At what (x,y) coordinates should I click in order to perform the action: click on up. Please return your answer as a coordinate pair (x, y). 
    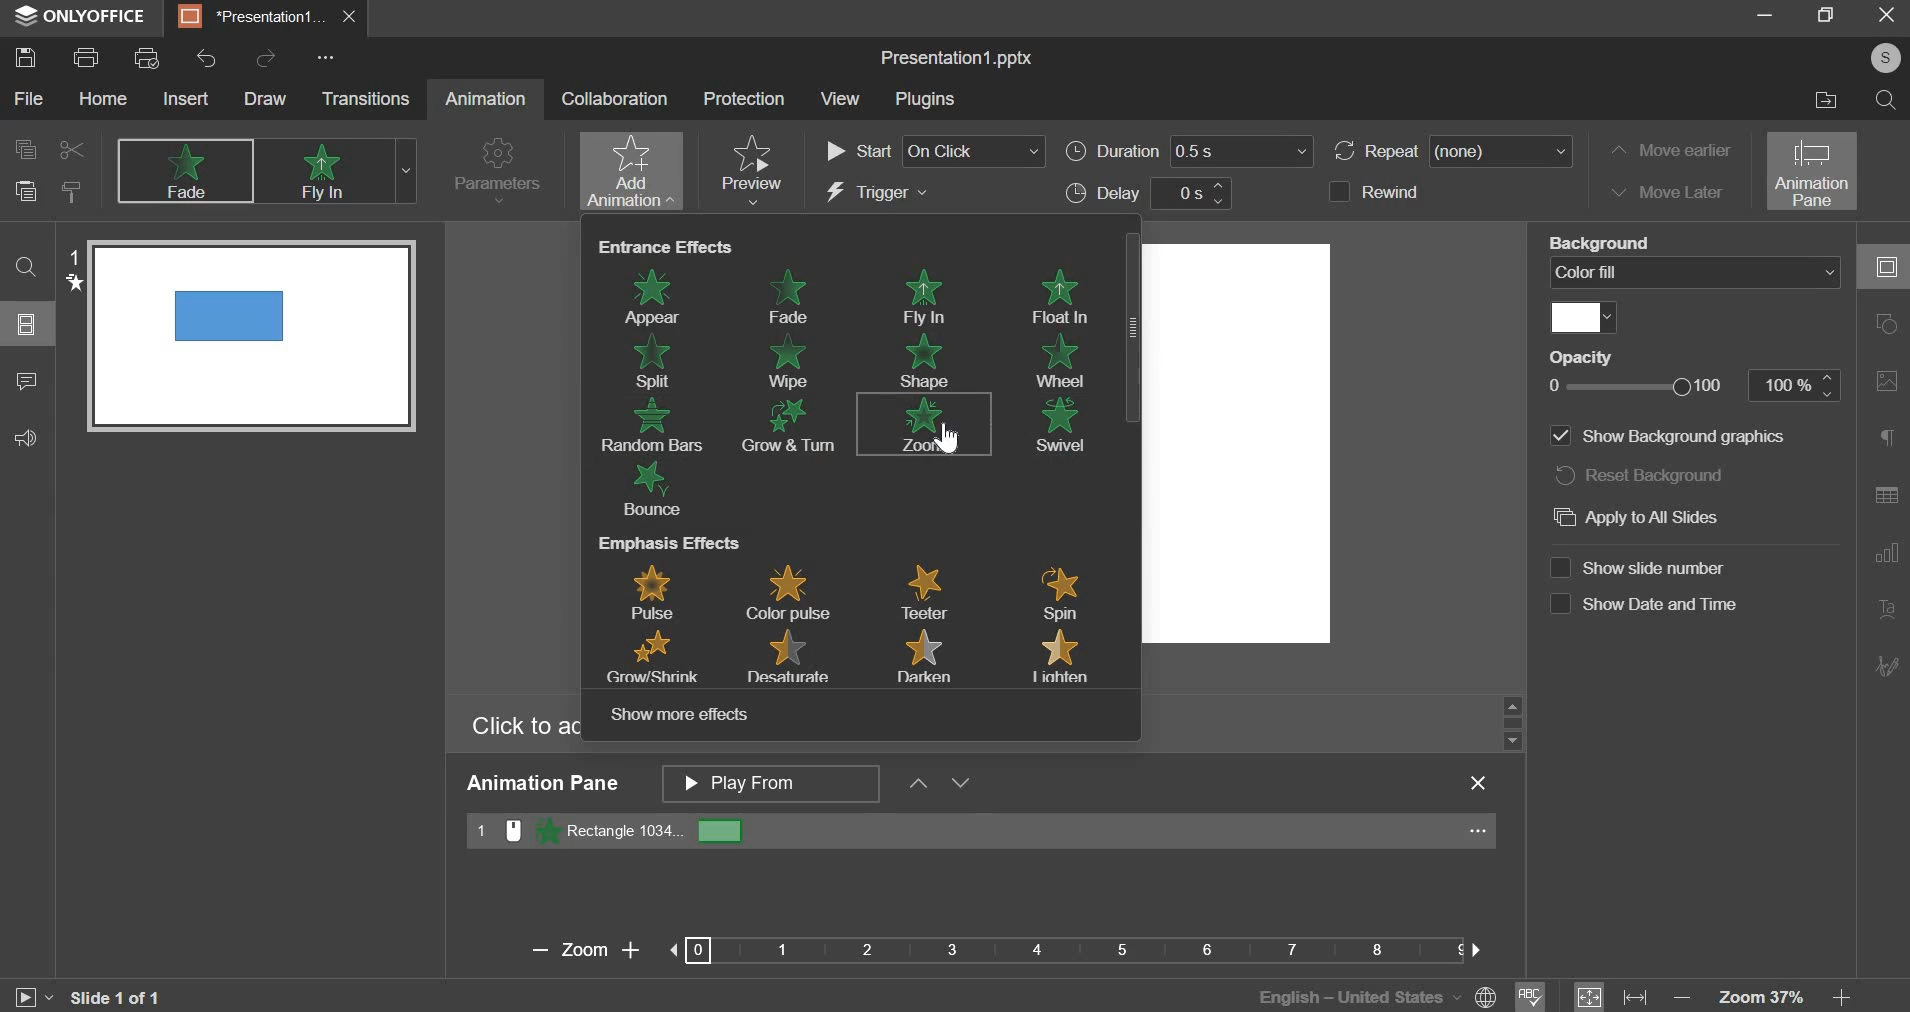
    Looking at the image, I should click on (918, 785).